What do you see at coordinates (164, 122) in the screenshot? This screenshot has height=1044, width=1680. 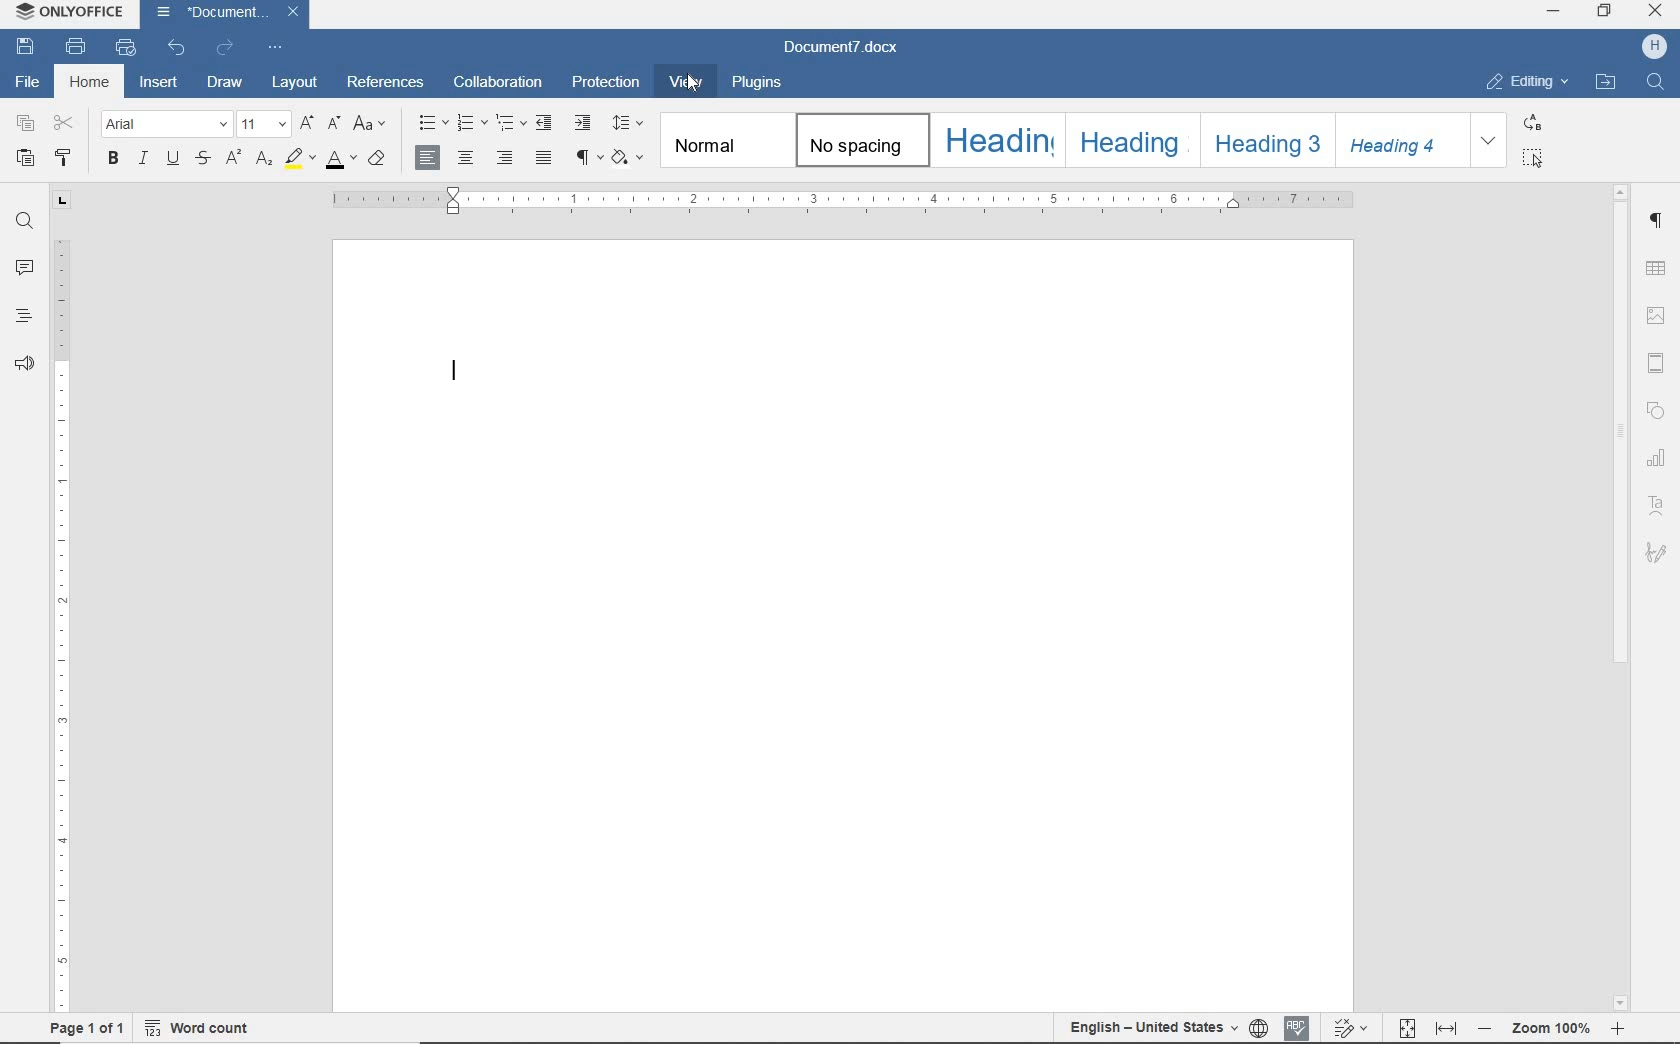 I see `FONT` at bounding box center [164, 122].